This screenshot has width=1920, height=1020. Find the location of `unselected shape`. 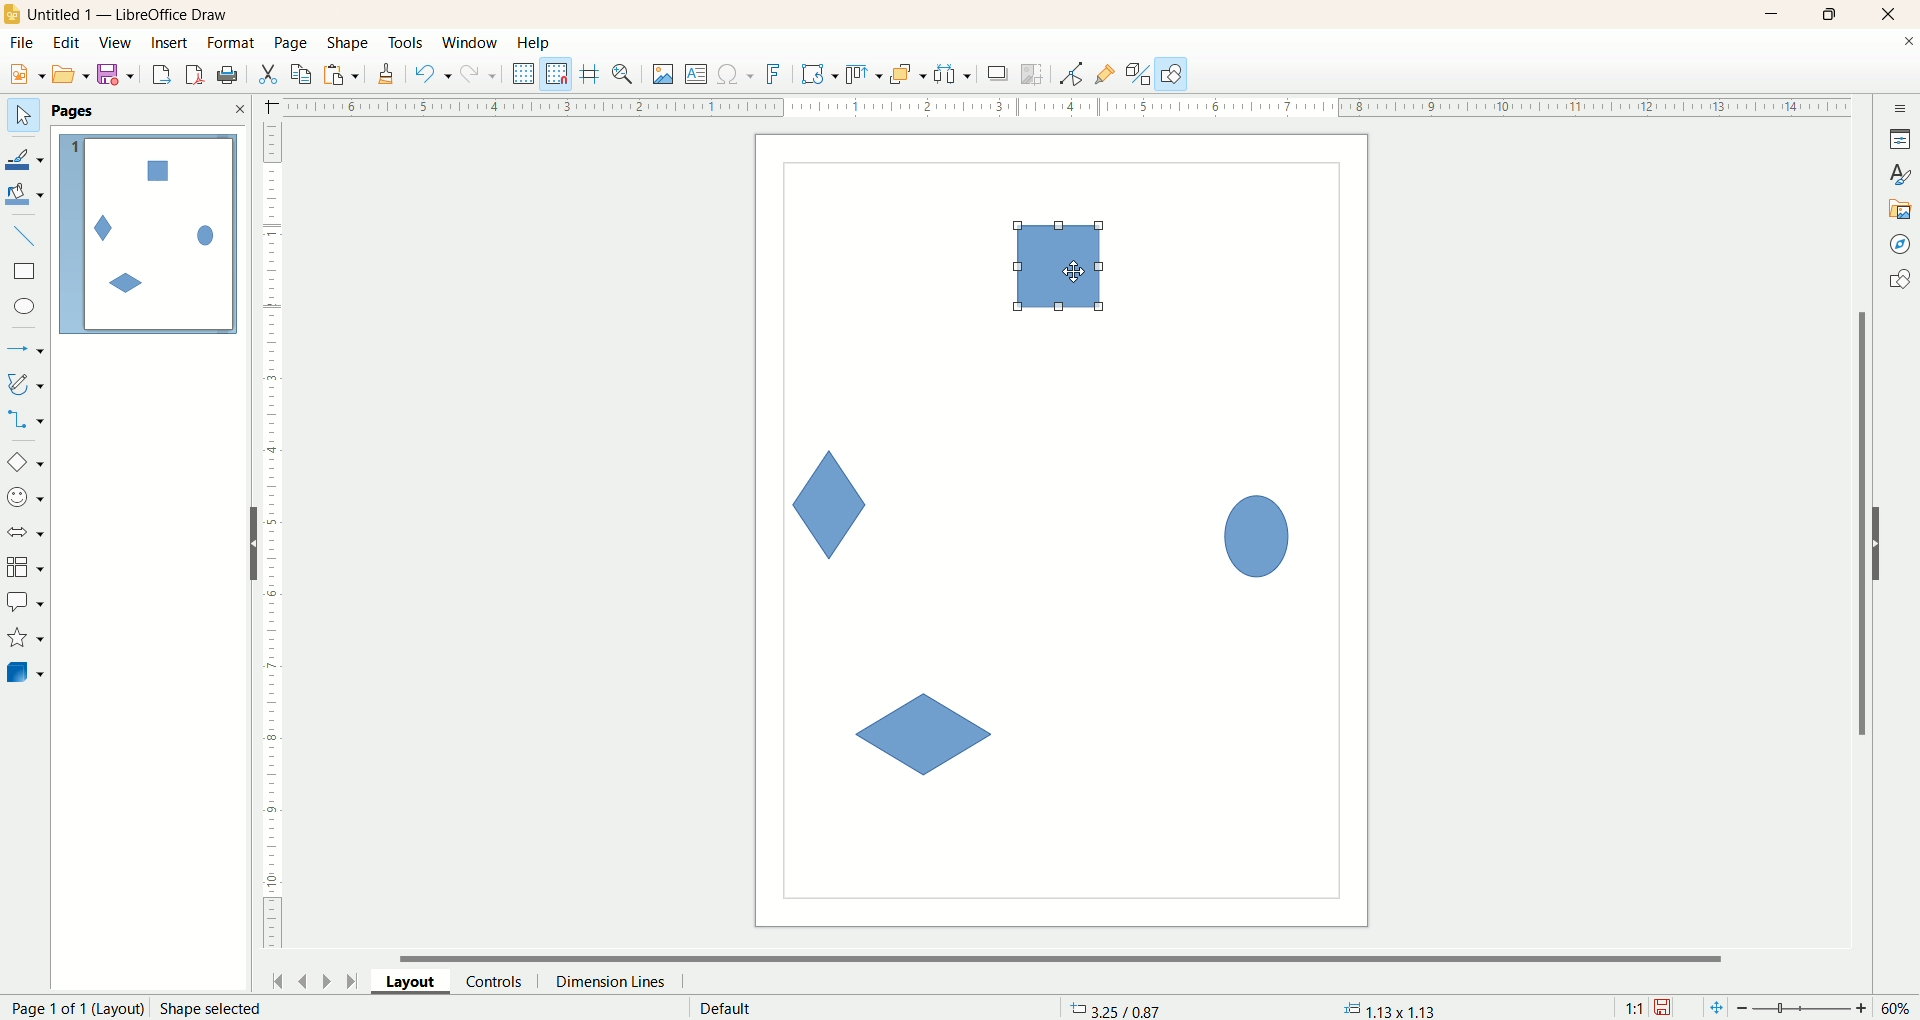

unselected shape is located at coordinates (922, 736).